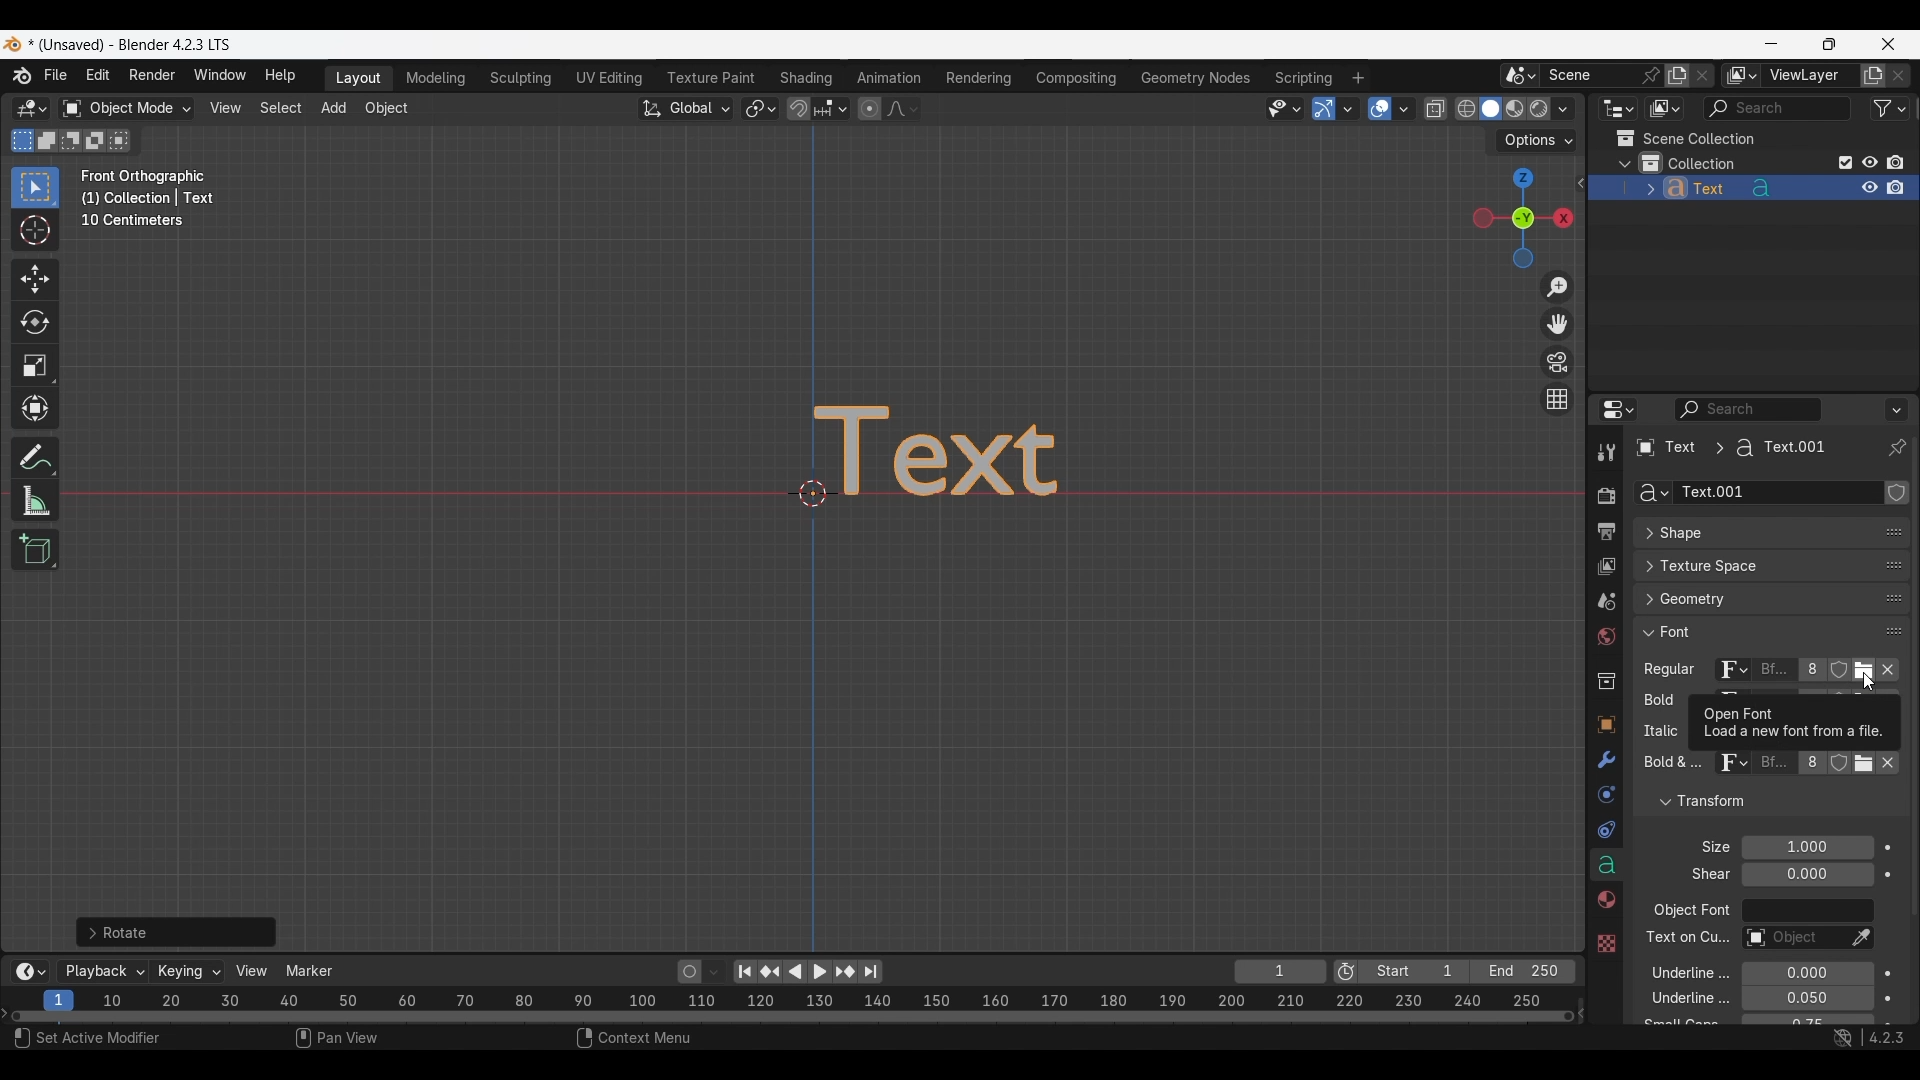 The image size is (1920, 1080). I want to click on Extend existing selection, so click(47, 141).